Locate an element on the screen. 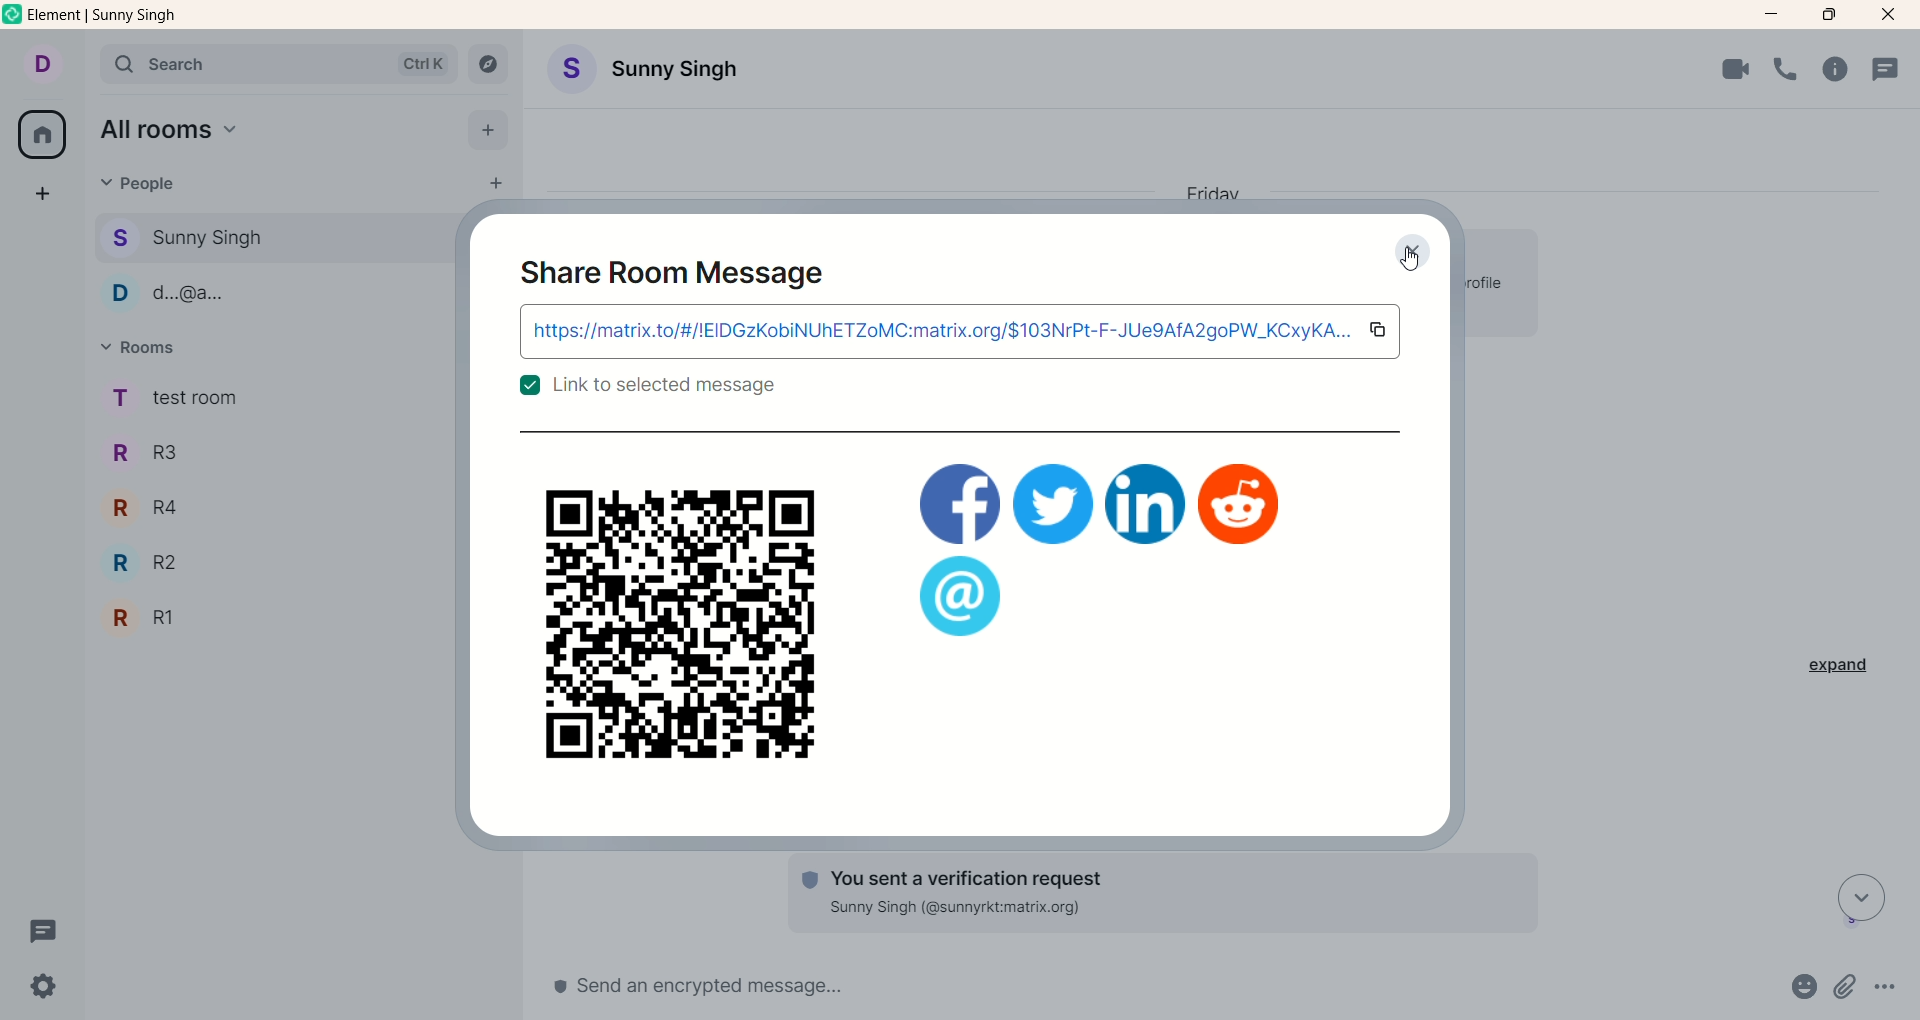 Image resolution: width=1920 pixels, height=1020 pixels. application logo is located at coordinates (1146, 503).